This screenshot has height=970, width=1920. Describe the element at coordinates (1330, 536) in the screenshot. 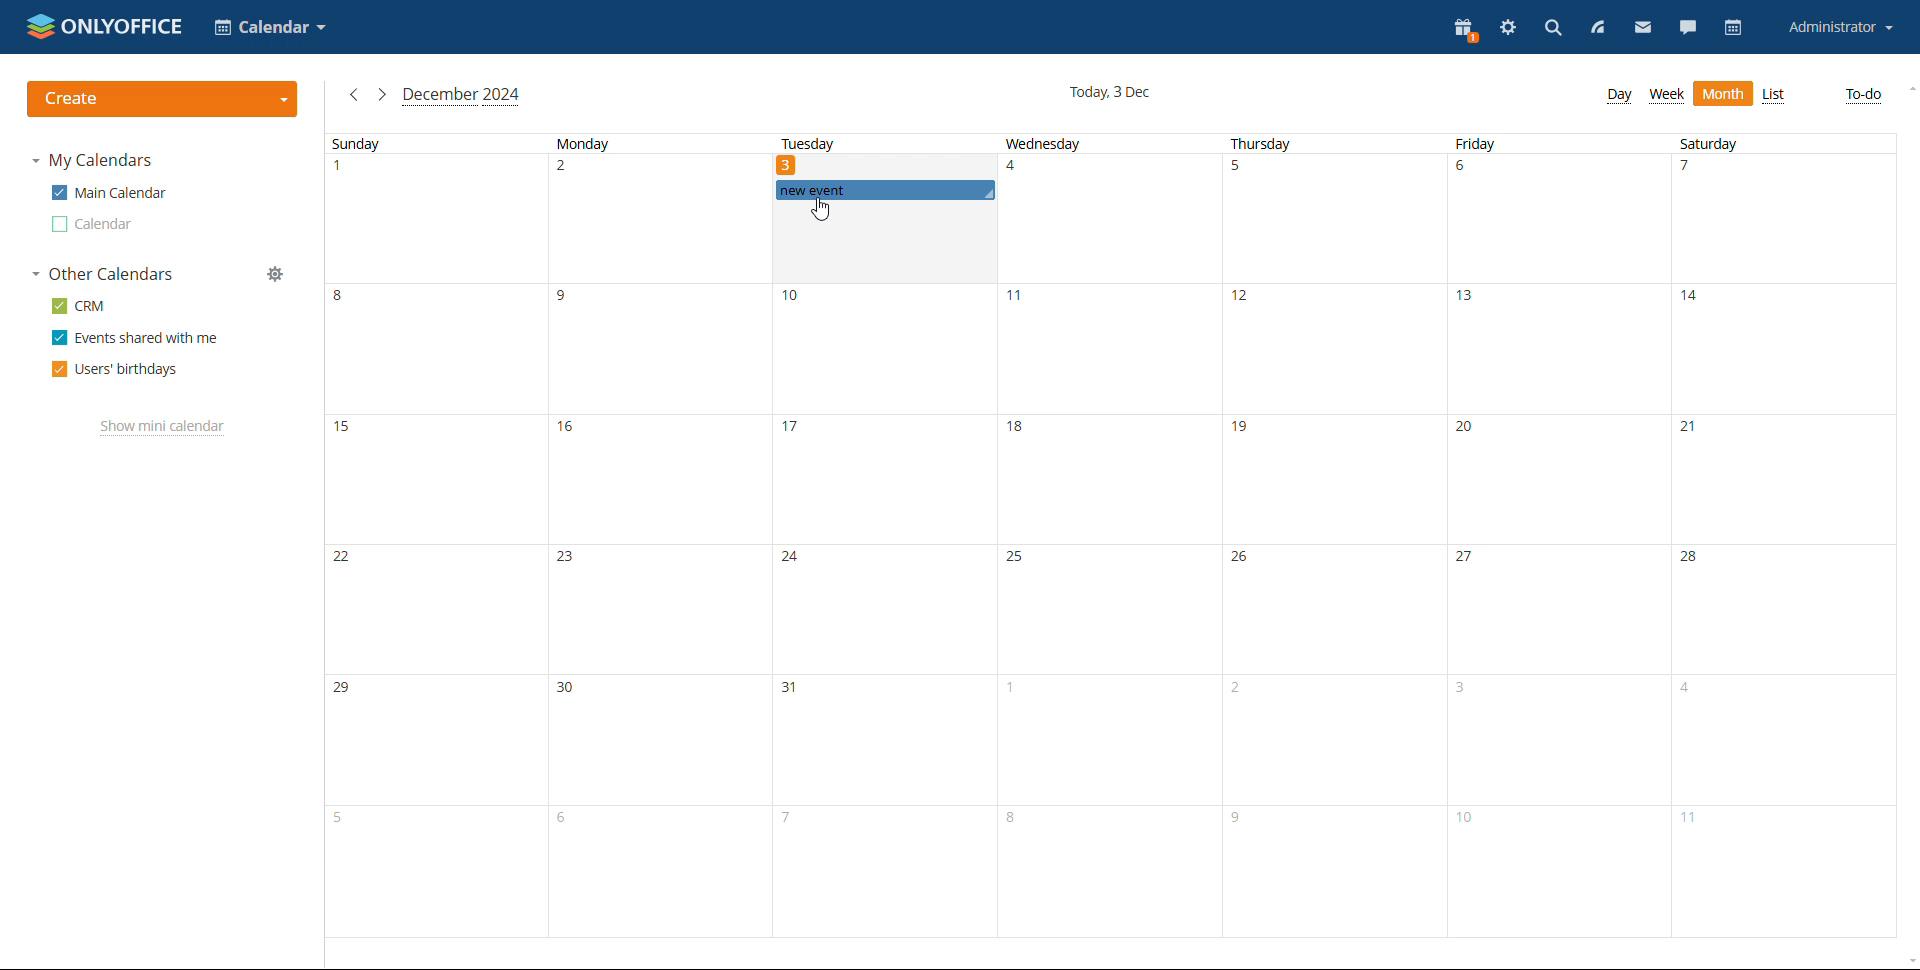

I see `thursday` at that location.